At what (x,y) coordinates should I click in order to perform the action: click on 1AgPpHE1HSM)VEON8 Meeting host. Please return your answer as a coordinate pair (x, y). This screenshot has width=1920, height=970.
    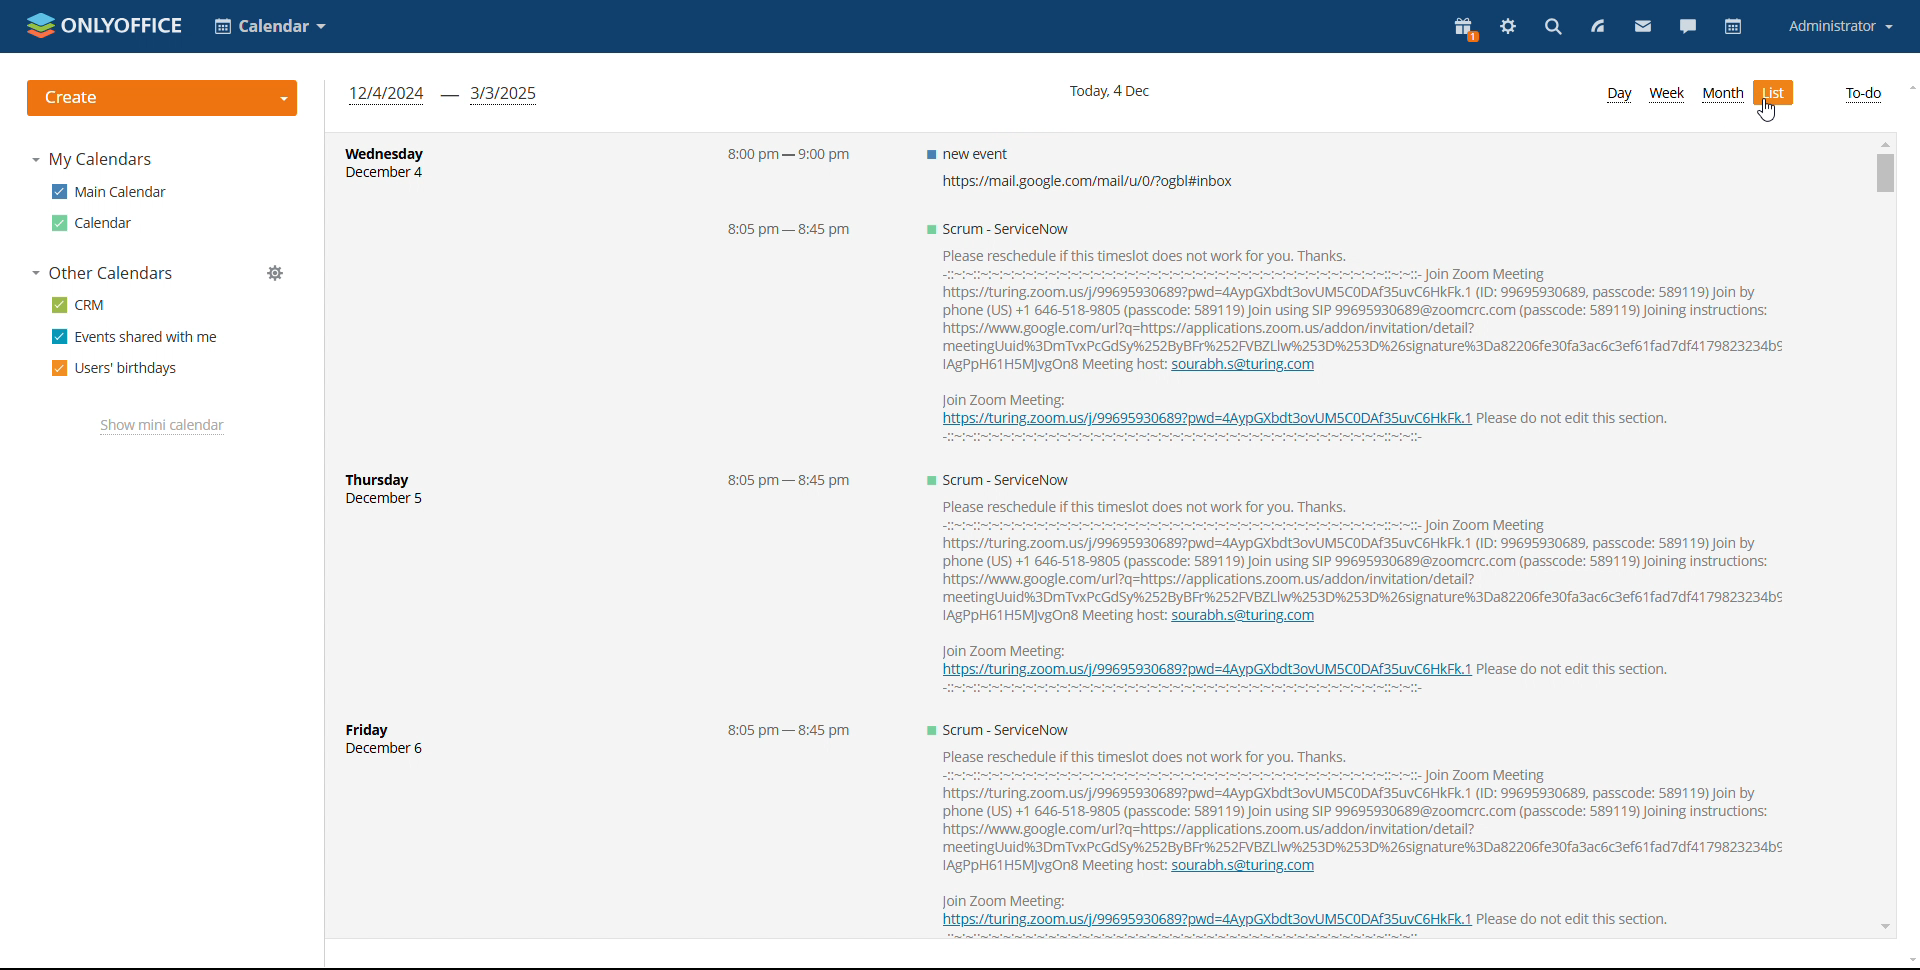
    Looking at the image, I should click on (1040, 867).